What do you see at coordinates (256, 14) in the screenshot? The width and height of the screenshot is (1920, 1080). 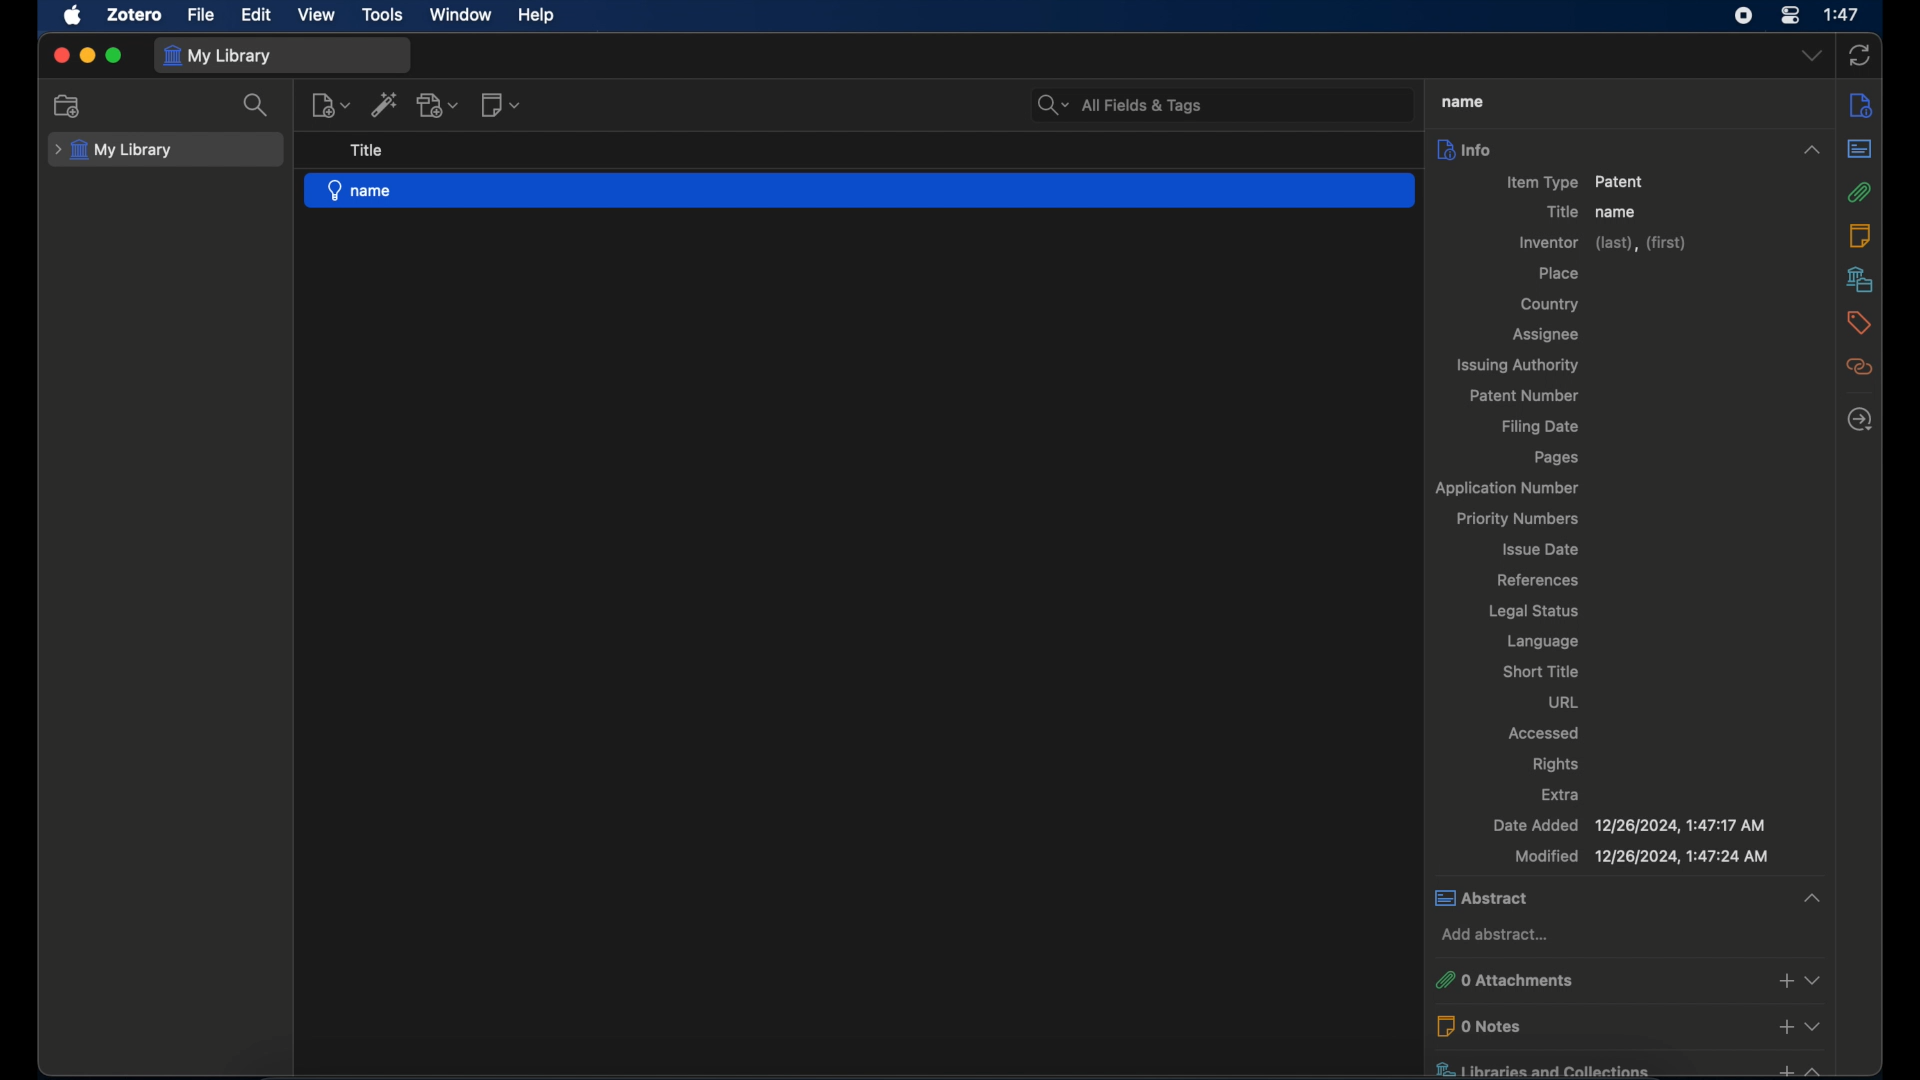 I see `edit` at bounding box center [256, 14].